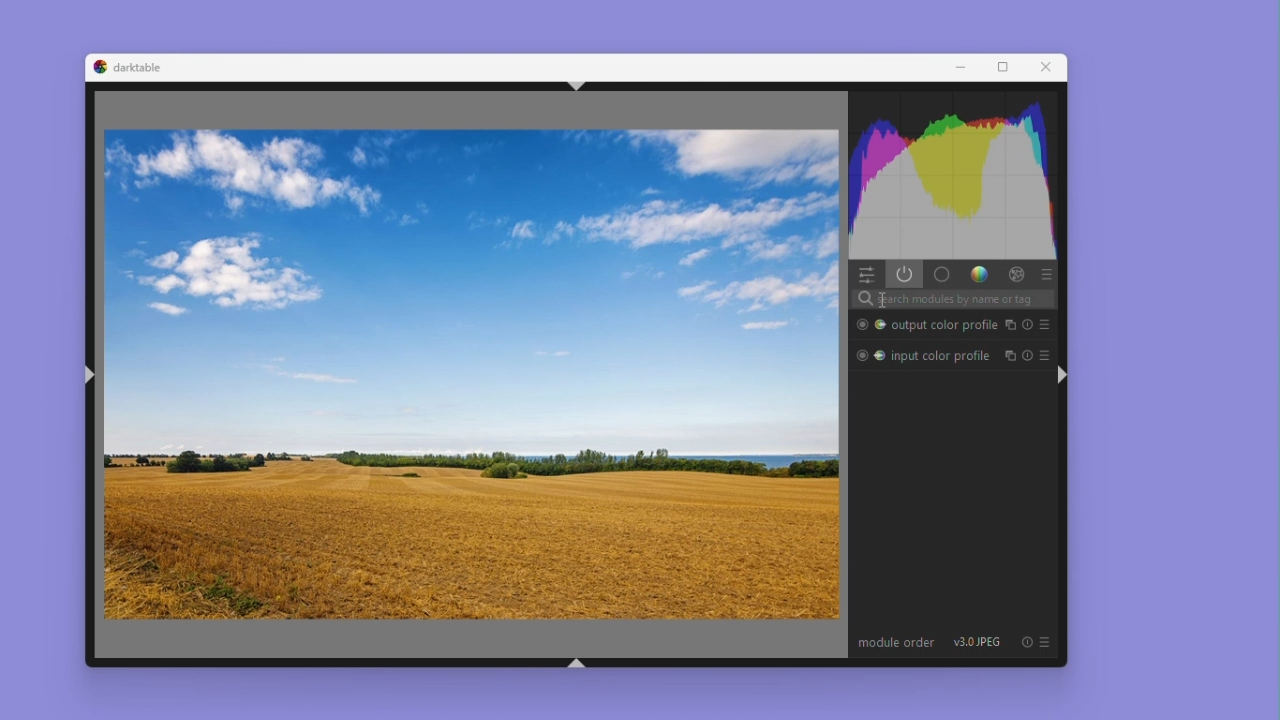  I want to click on Bullet, so click(861, 355).